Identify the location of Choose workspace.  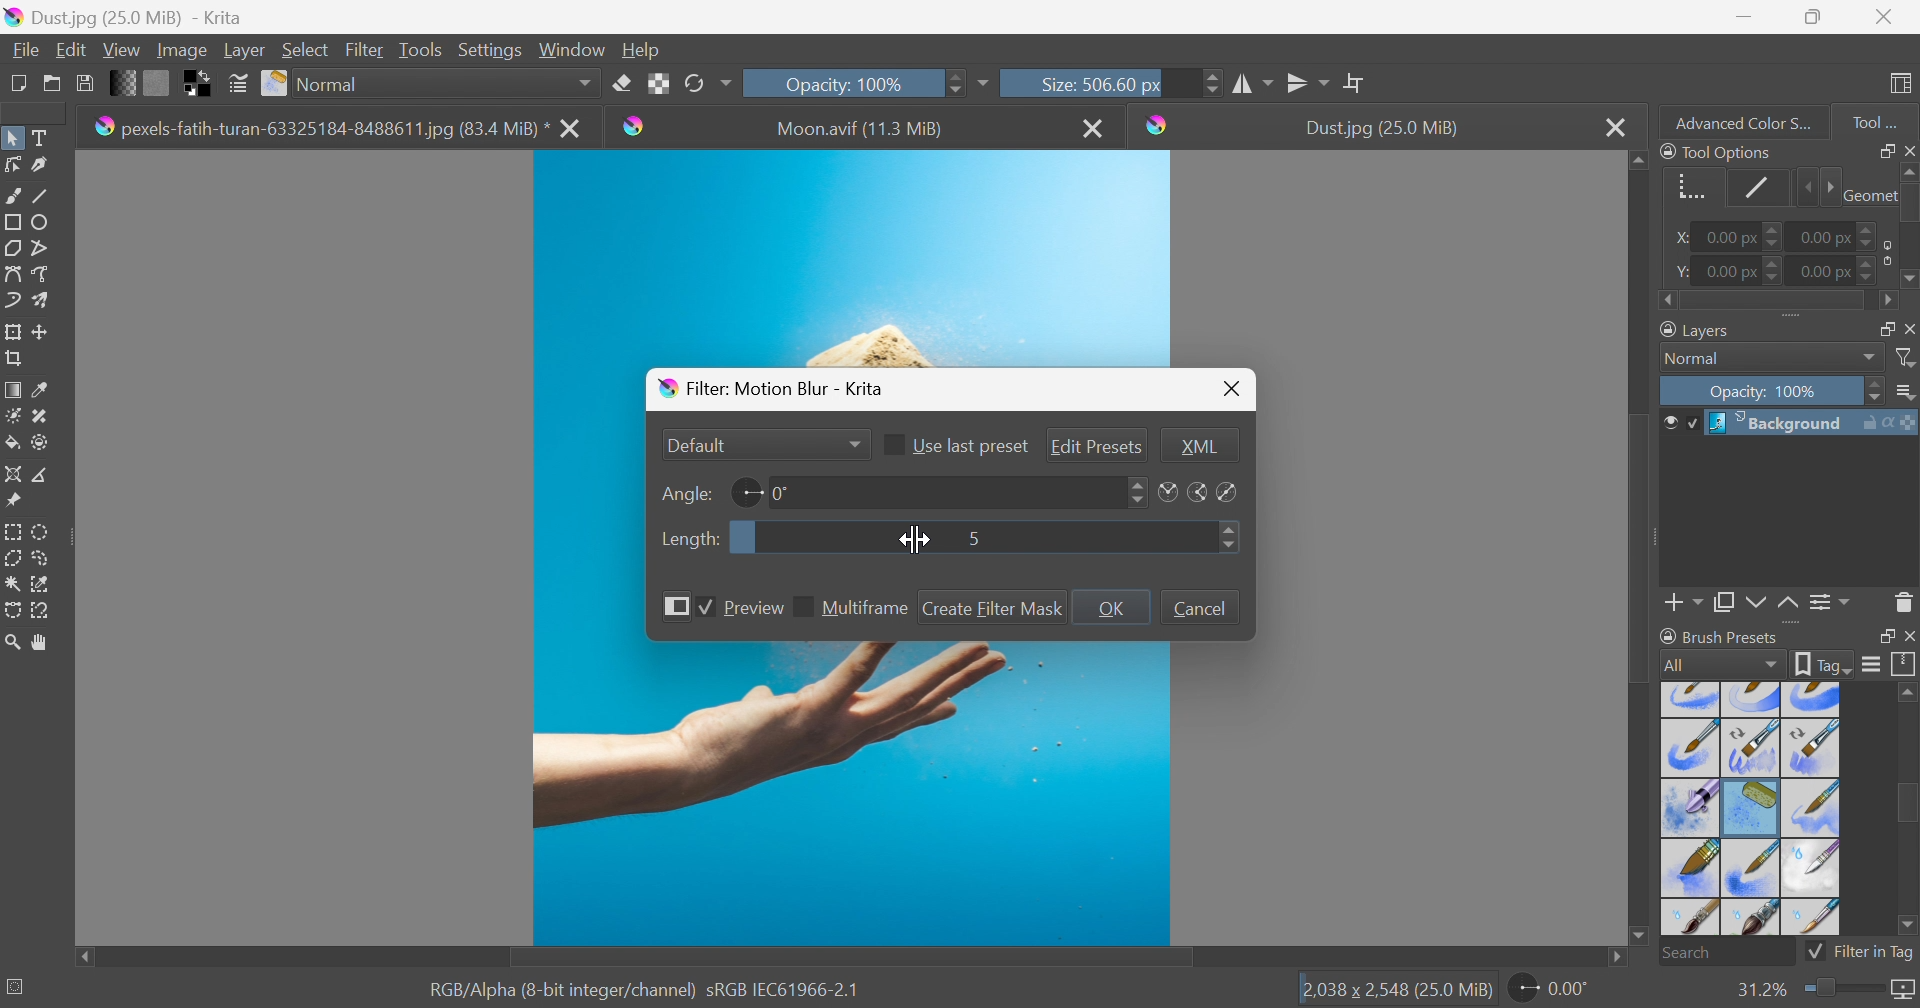
(1904, 84).